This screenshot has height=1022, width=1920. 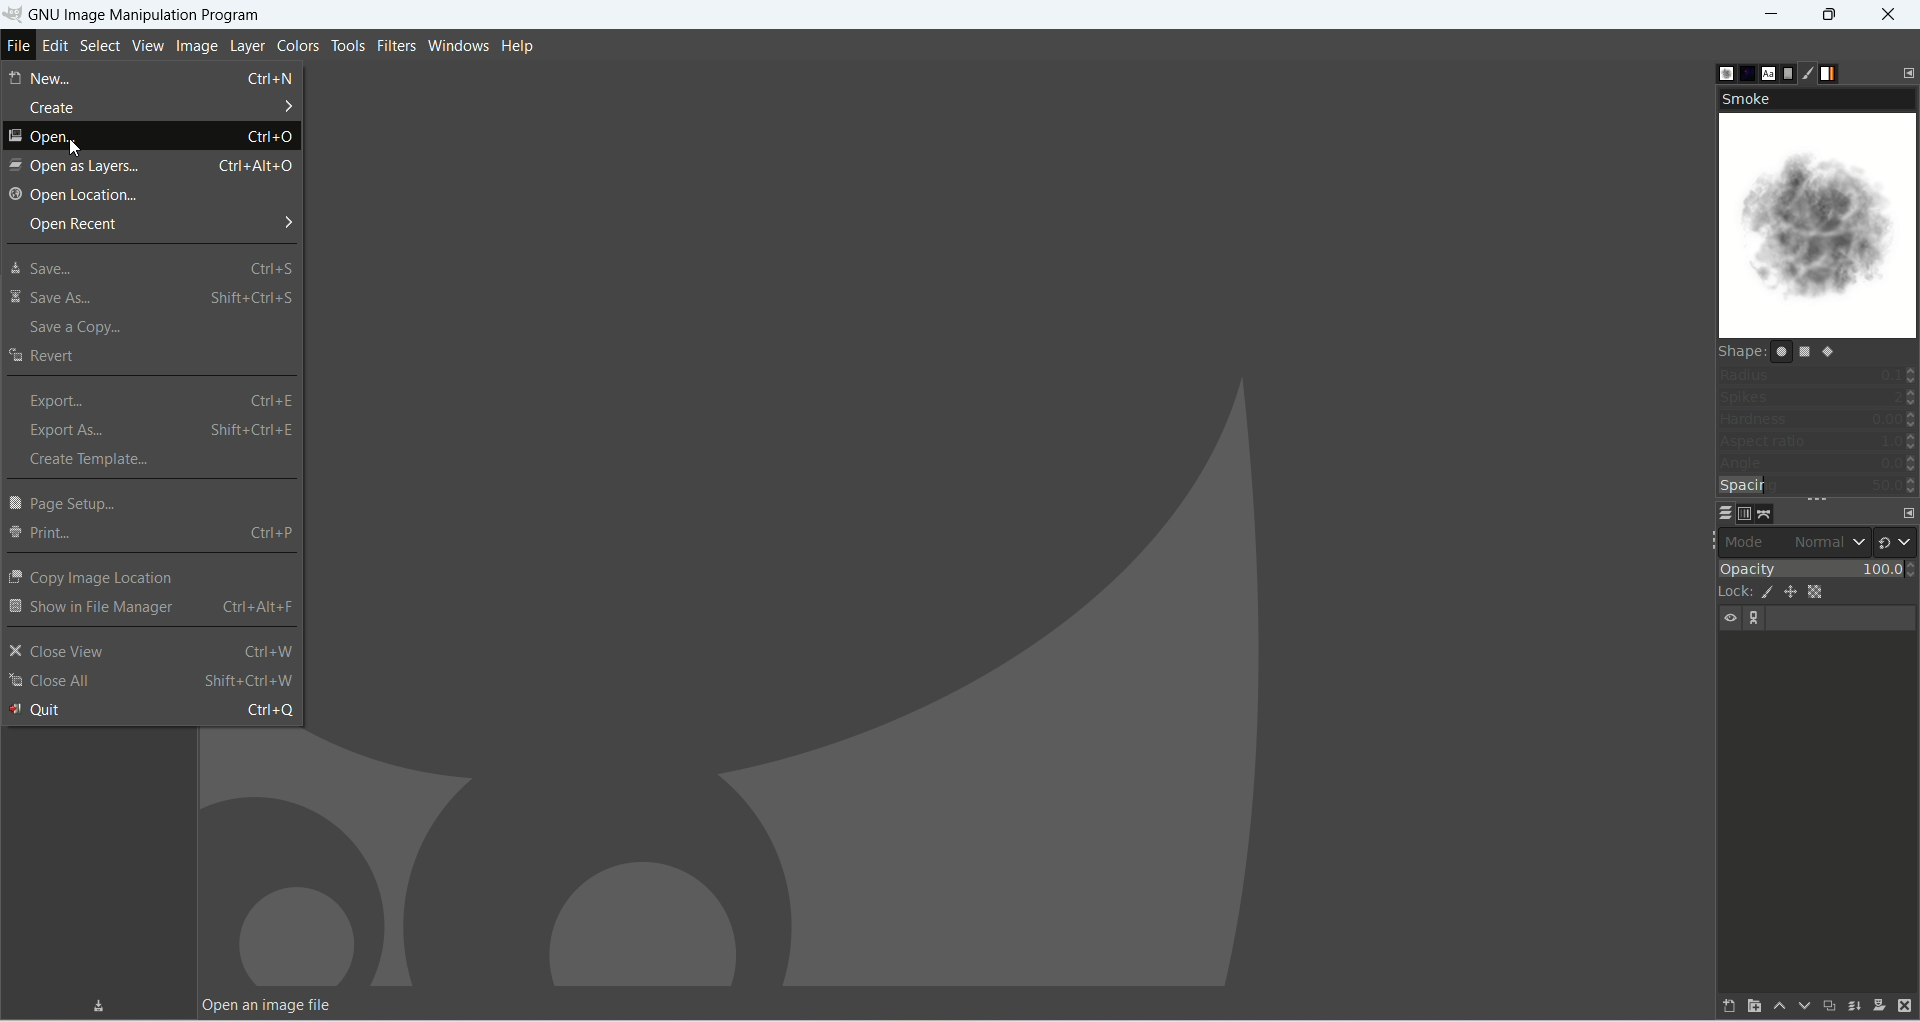 What do you see at coordinates (1816, 99) in the screenshot?
I see `smoke` at bounding box center [1816, 99].